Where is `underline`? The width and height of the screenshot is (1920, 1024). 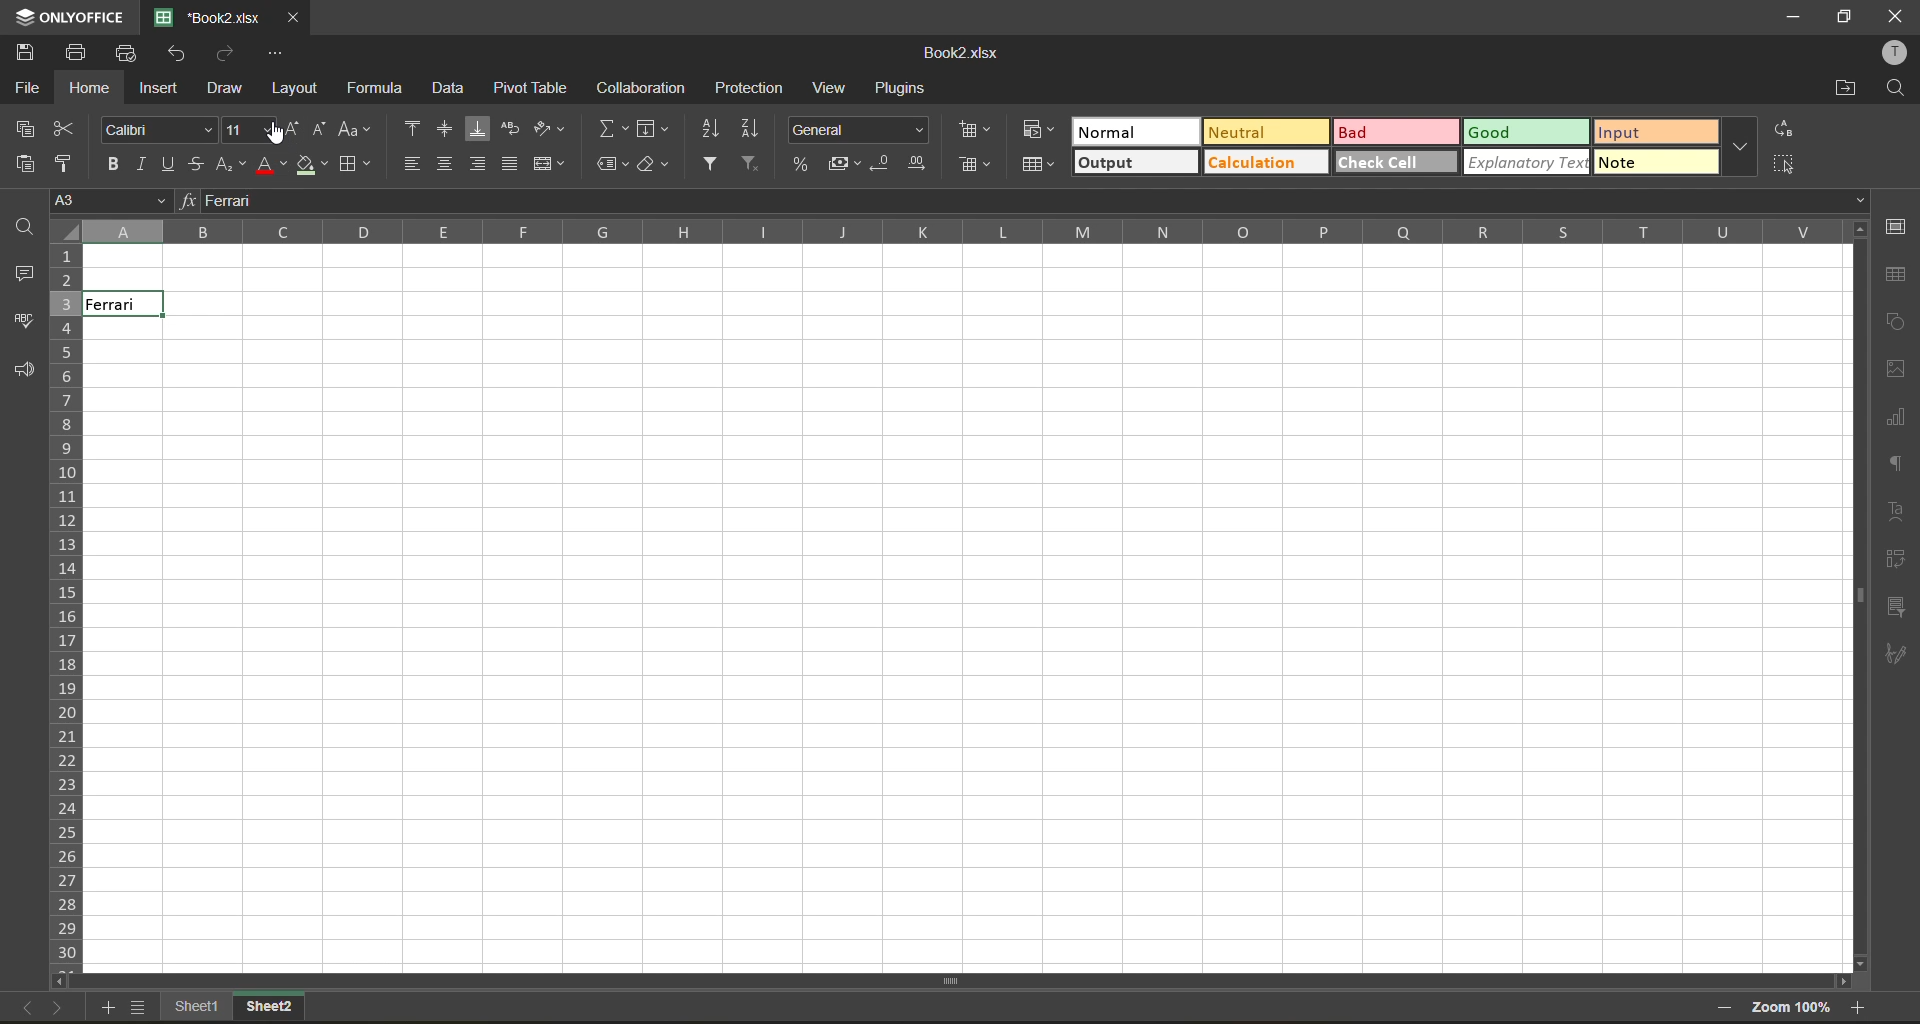
underline is located at coordinates (167, 165).